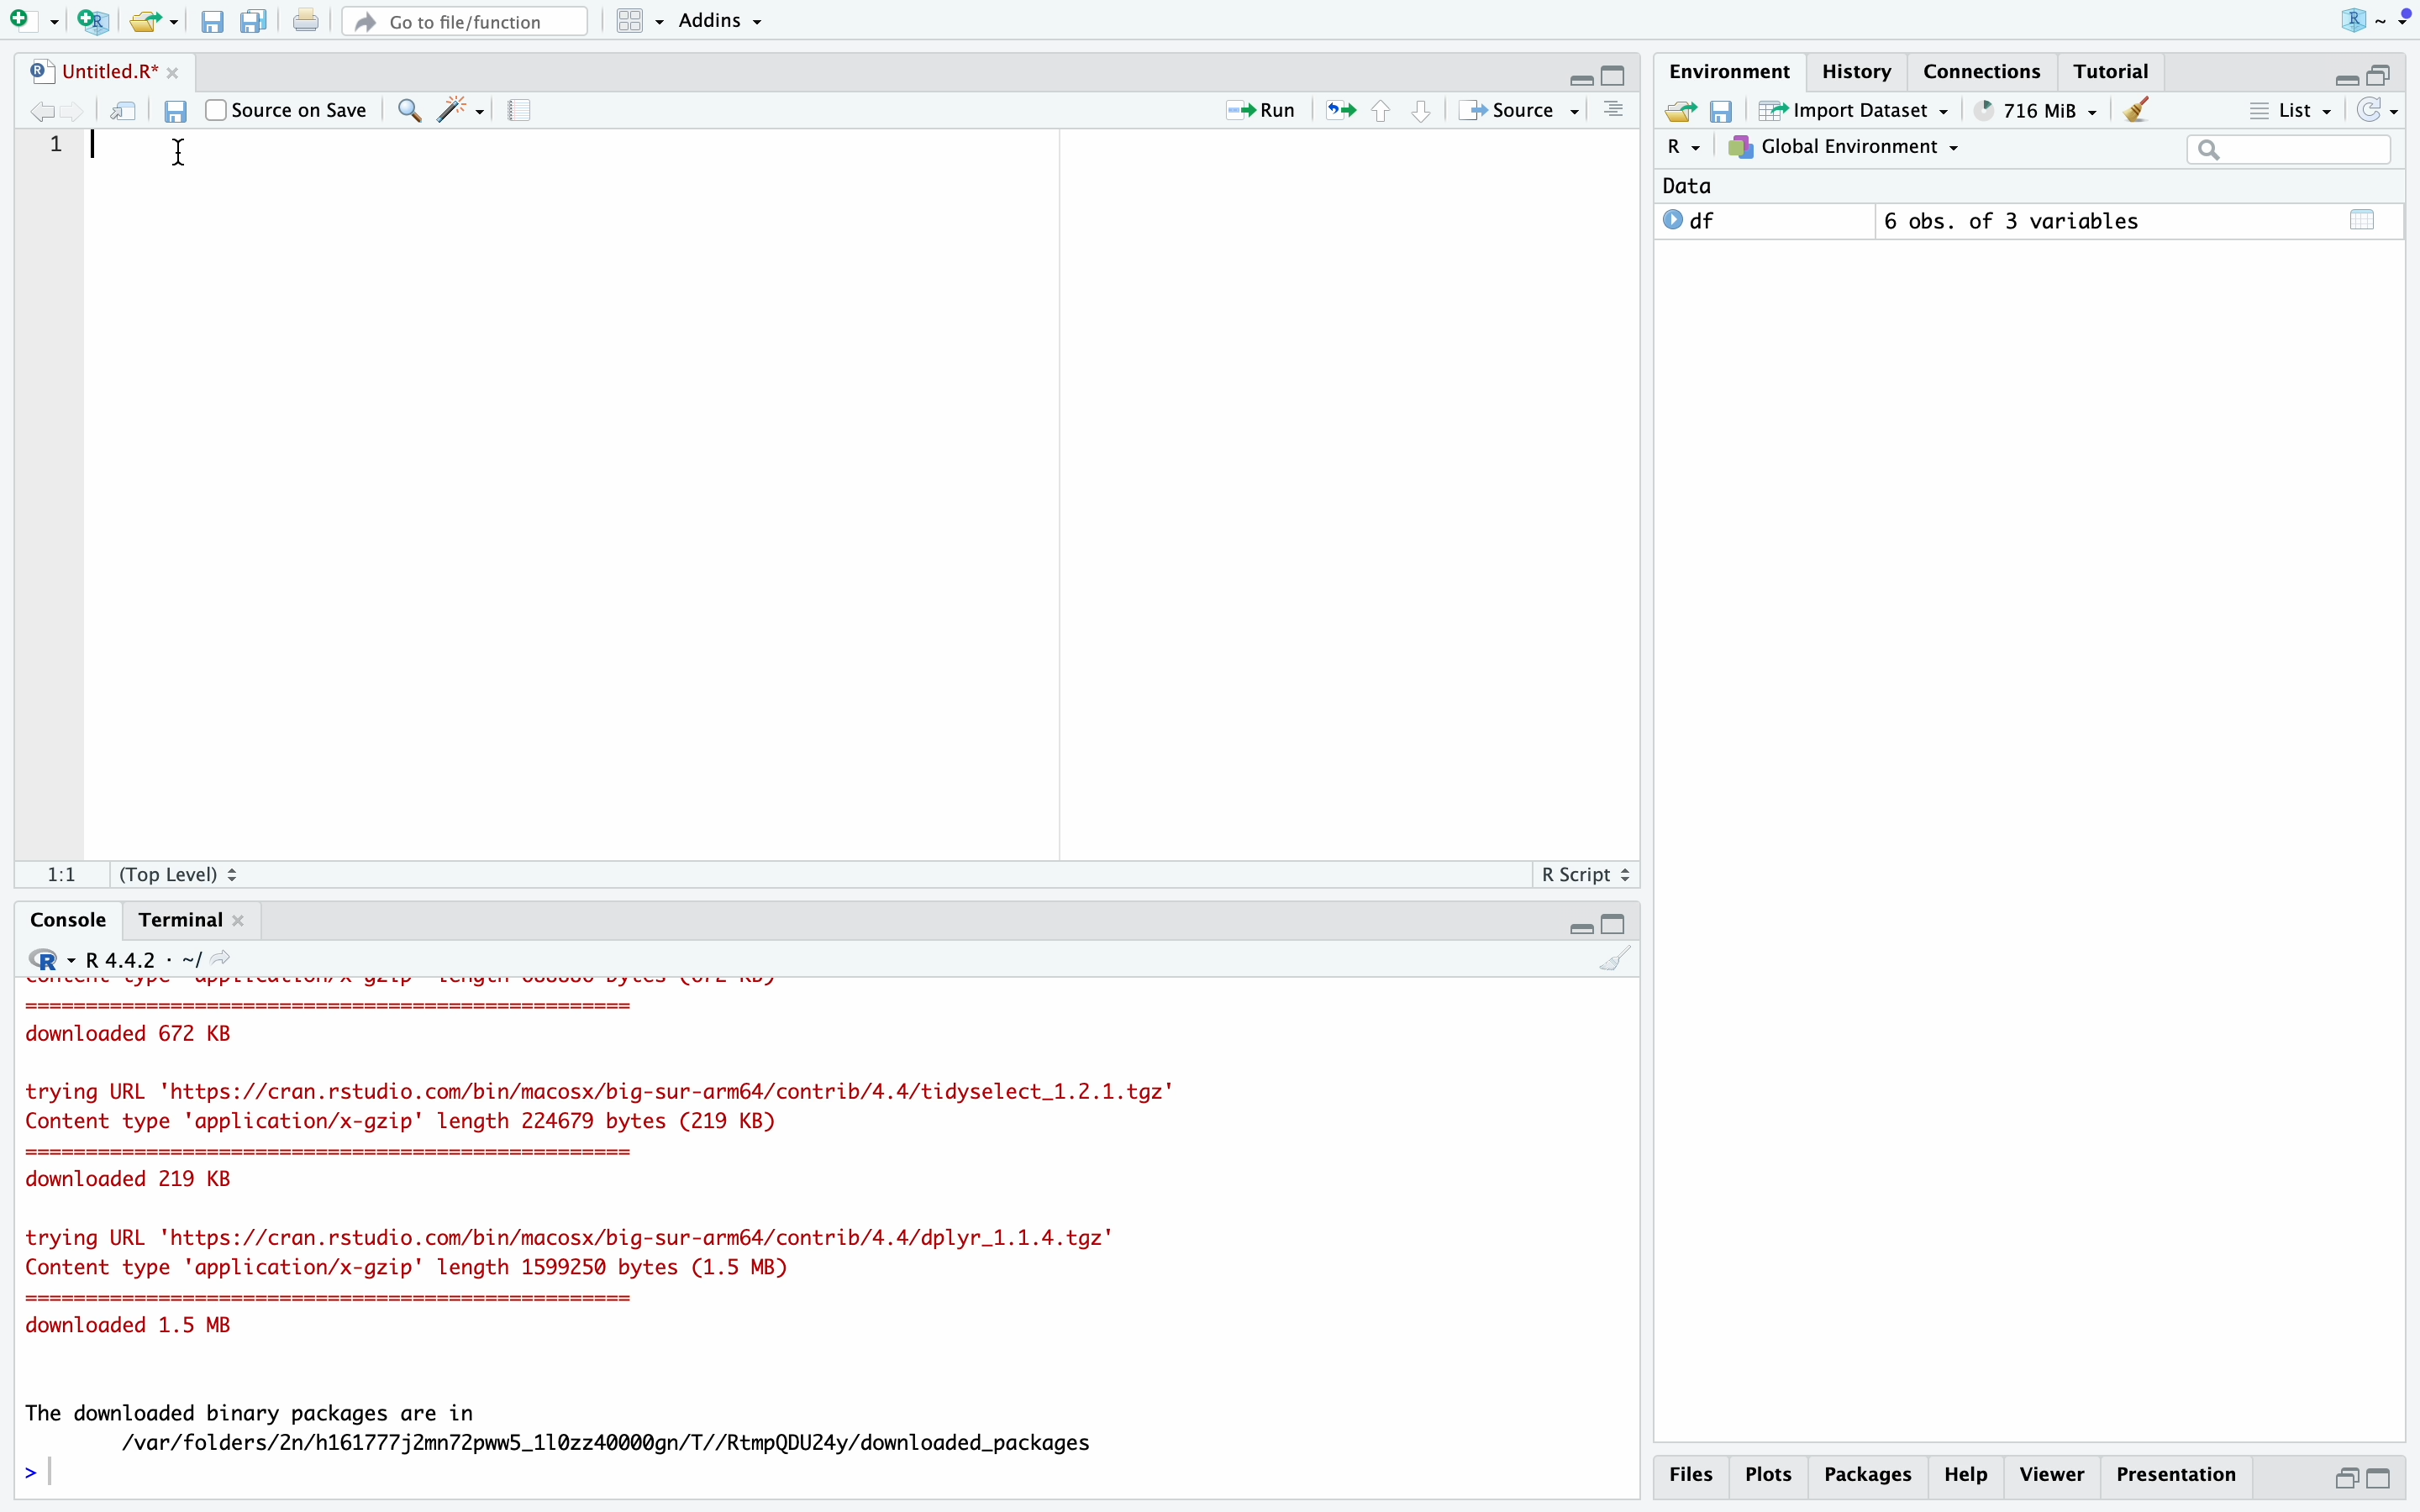 This screenshot has width=2420, height=1512. Describe the element at coordinates (1859, 71) in the screenshot. I see `History` at that location.